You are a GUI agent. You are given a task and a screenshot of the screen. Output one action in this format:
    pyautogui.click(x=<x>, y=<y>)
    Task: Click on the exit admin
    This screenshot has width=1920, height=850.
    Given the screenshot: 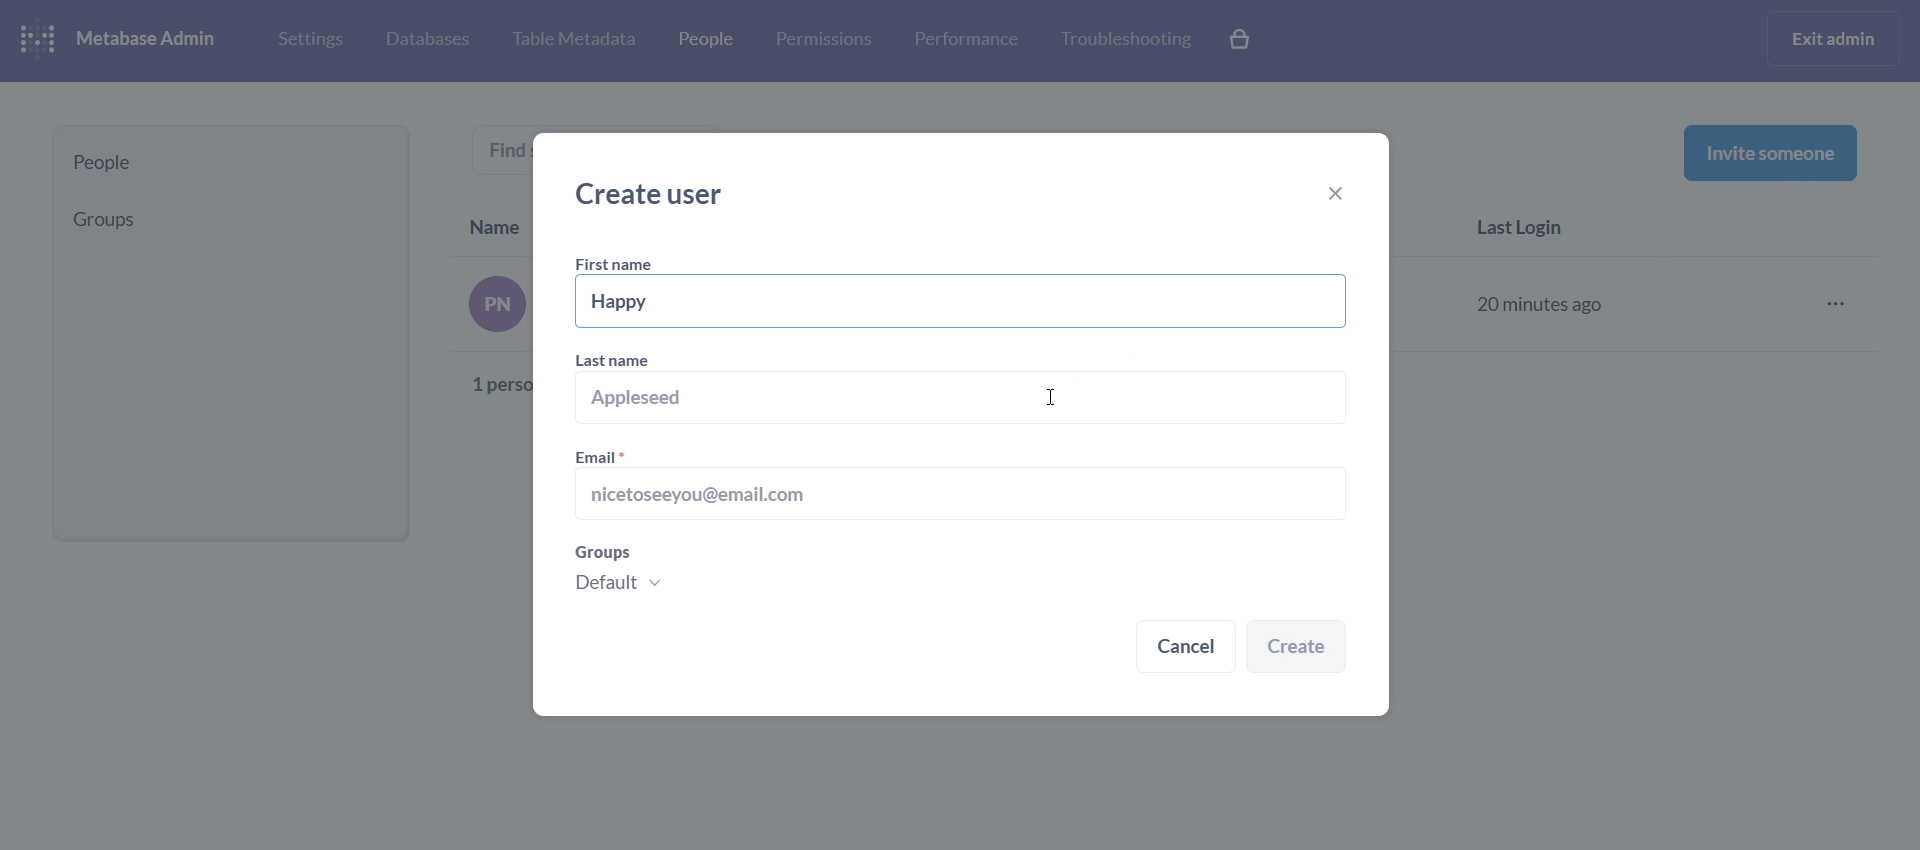 What is the action you would take?
    pyautogui.click(x=1837, y=38)
    